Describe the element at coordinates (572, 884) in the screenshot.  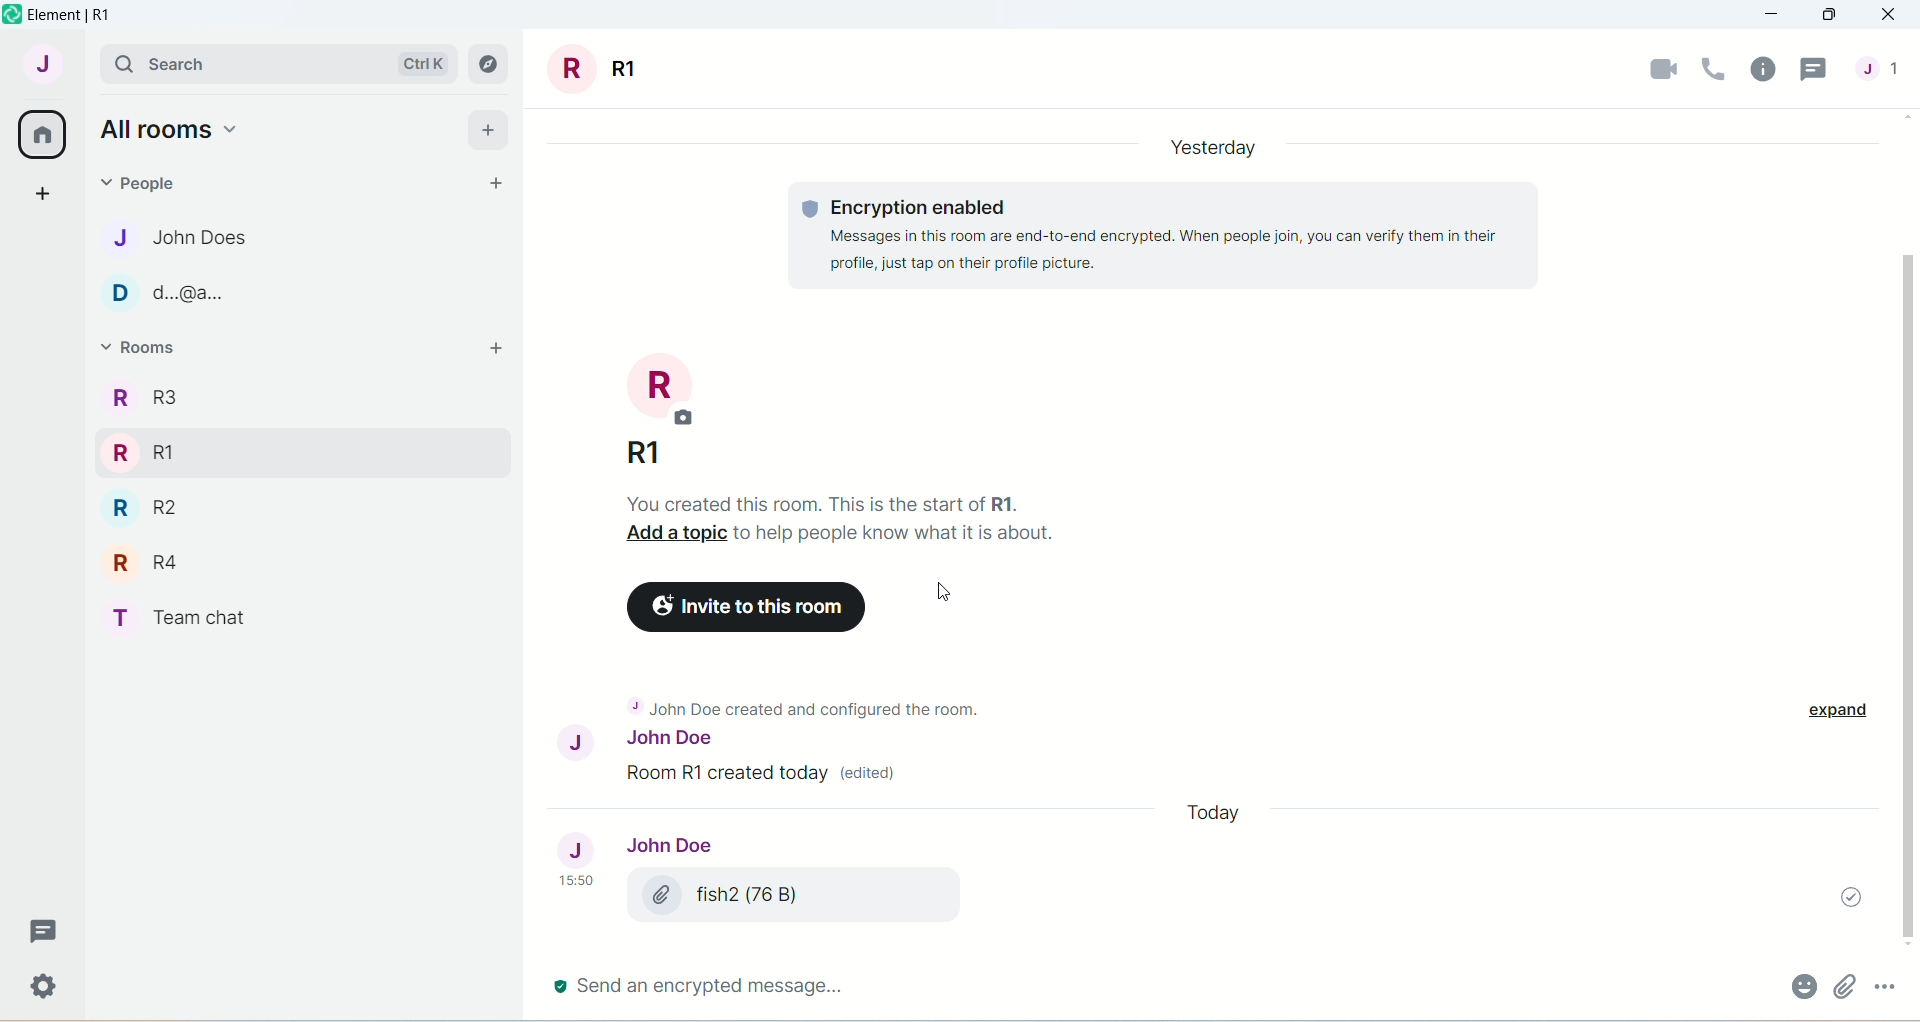
I see `15.50` at that location.